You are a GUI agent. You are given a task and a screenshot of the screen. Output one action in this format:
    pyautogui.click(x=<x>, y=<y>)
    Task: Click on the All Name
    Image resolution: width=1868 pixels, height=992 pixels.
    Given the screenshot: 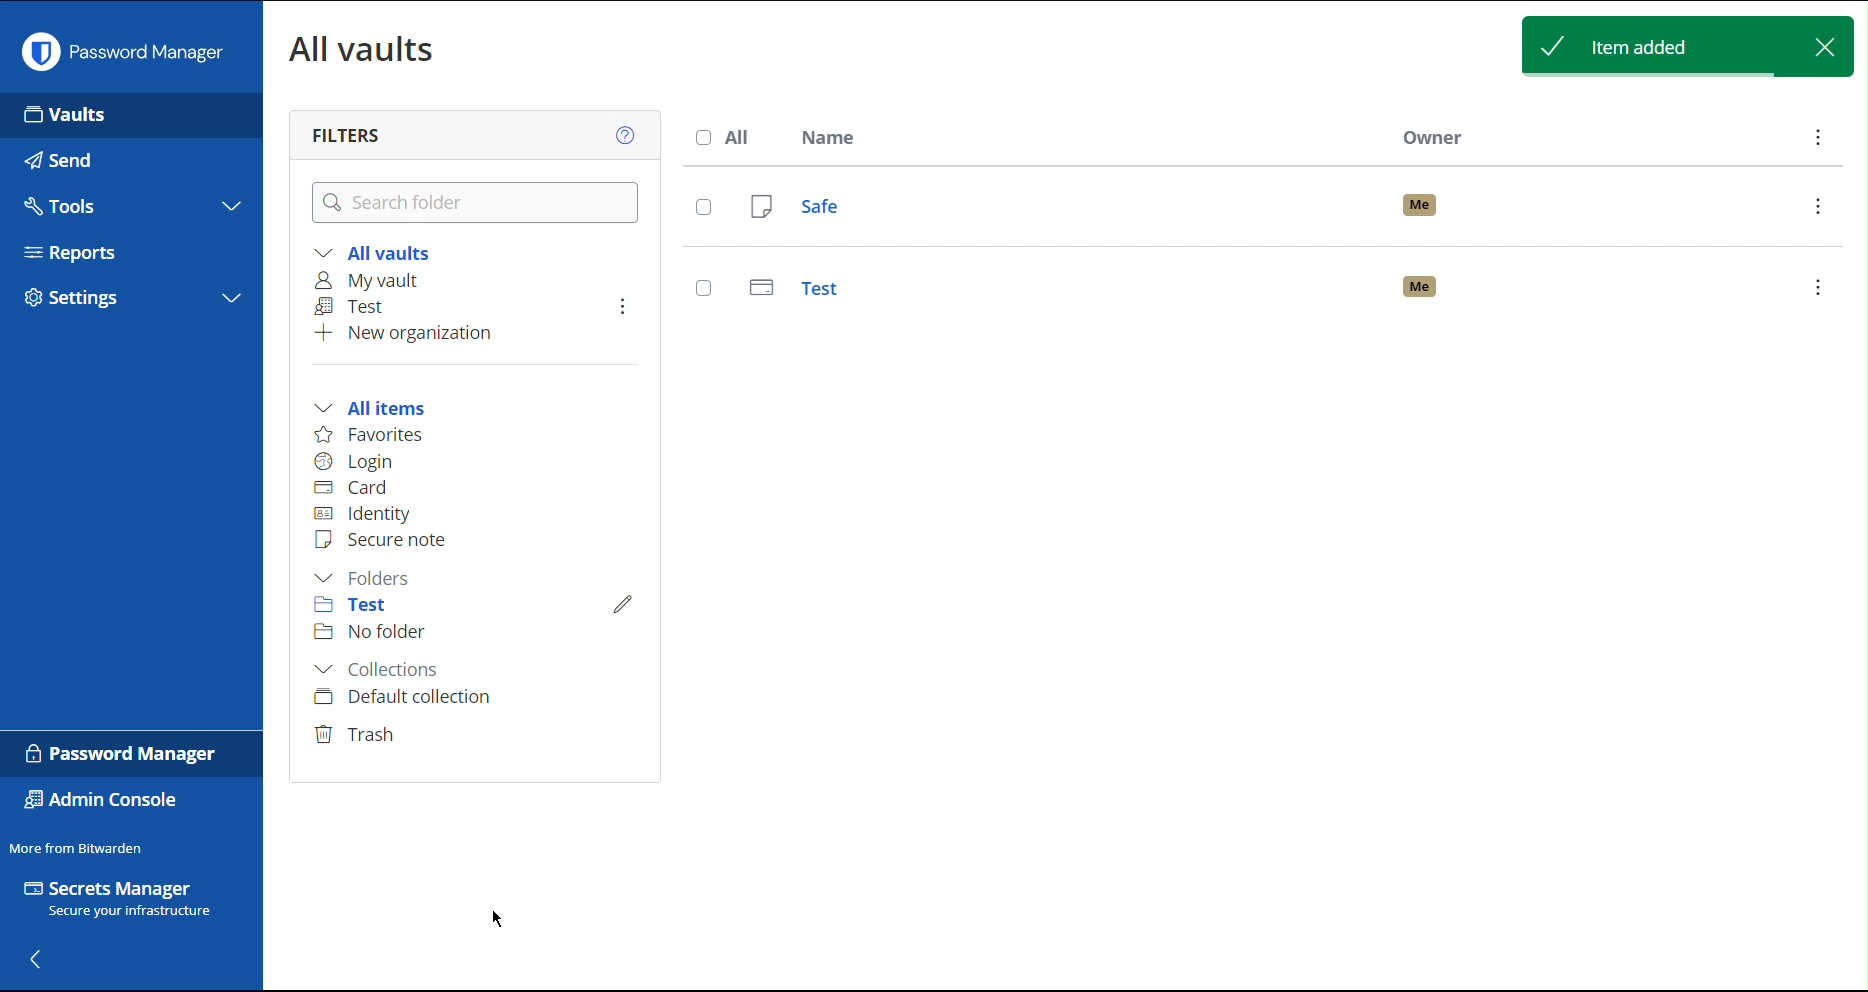 What is the action you would take?
    pyautogui.click(x=721, y=140)
    